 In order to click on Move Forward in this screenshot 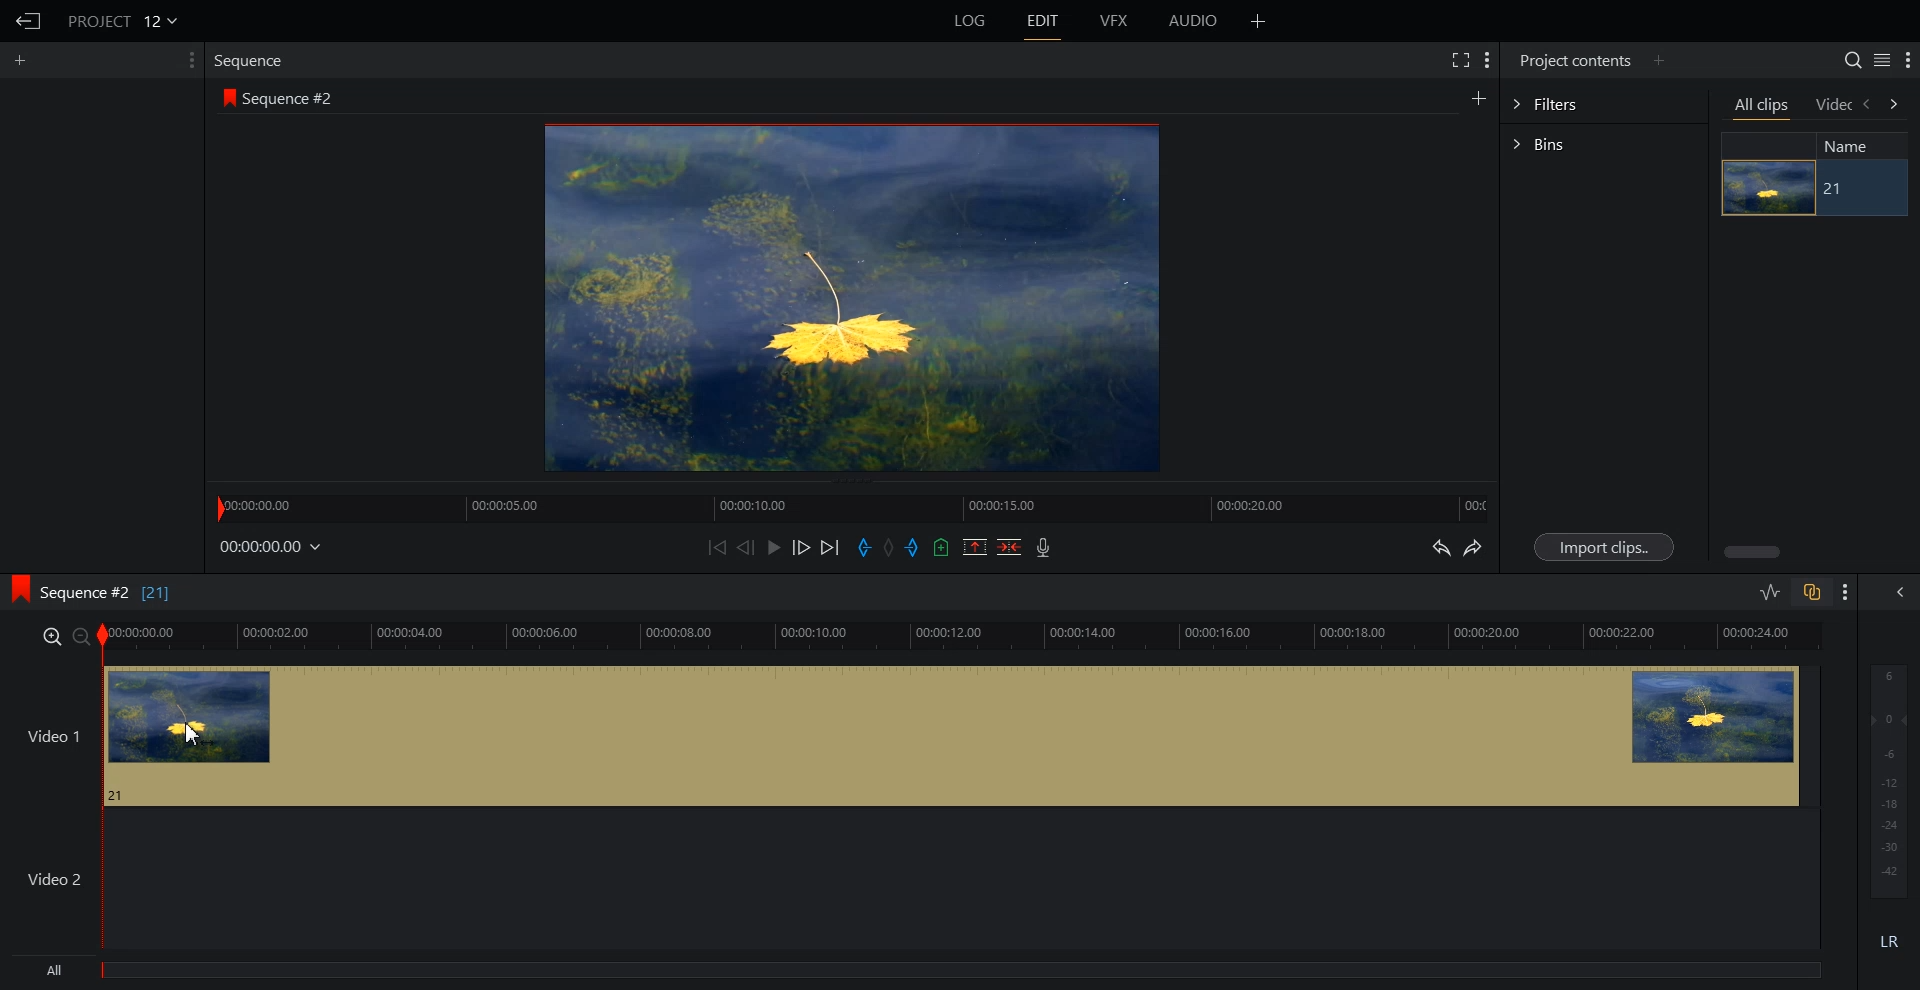, I will do `click(830, 547)`.